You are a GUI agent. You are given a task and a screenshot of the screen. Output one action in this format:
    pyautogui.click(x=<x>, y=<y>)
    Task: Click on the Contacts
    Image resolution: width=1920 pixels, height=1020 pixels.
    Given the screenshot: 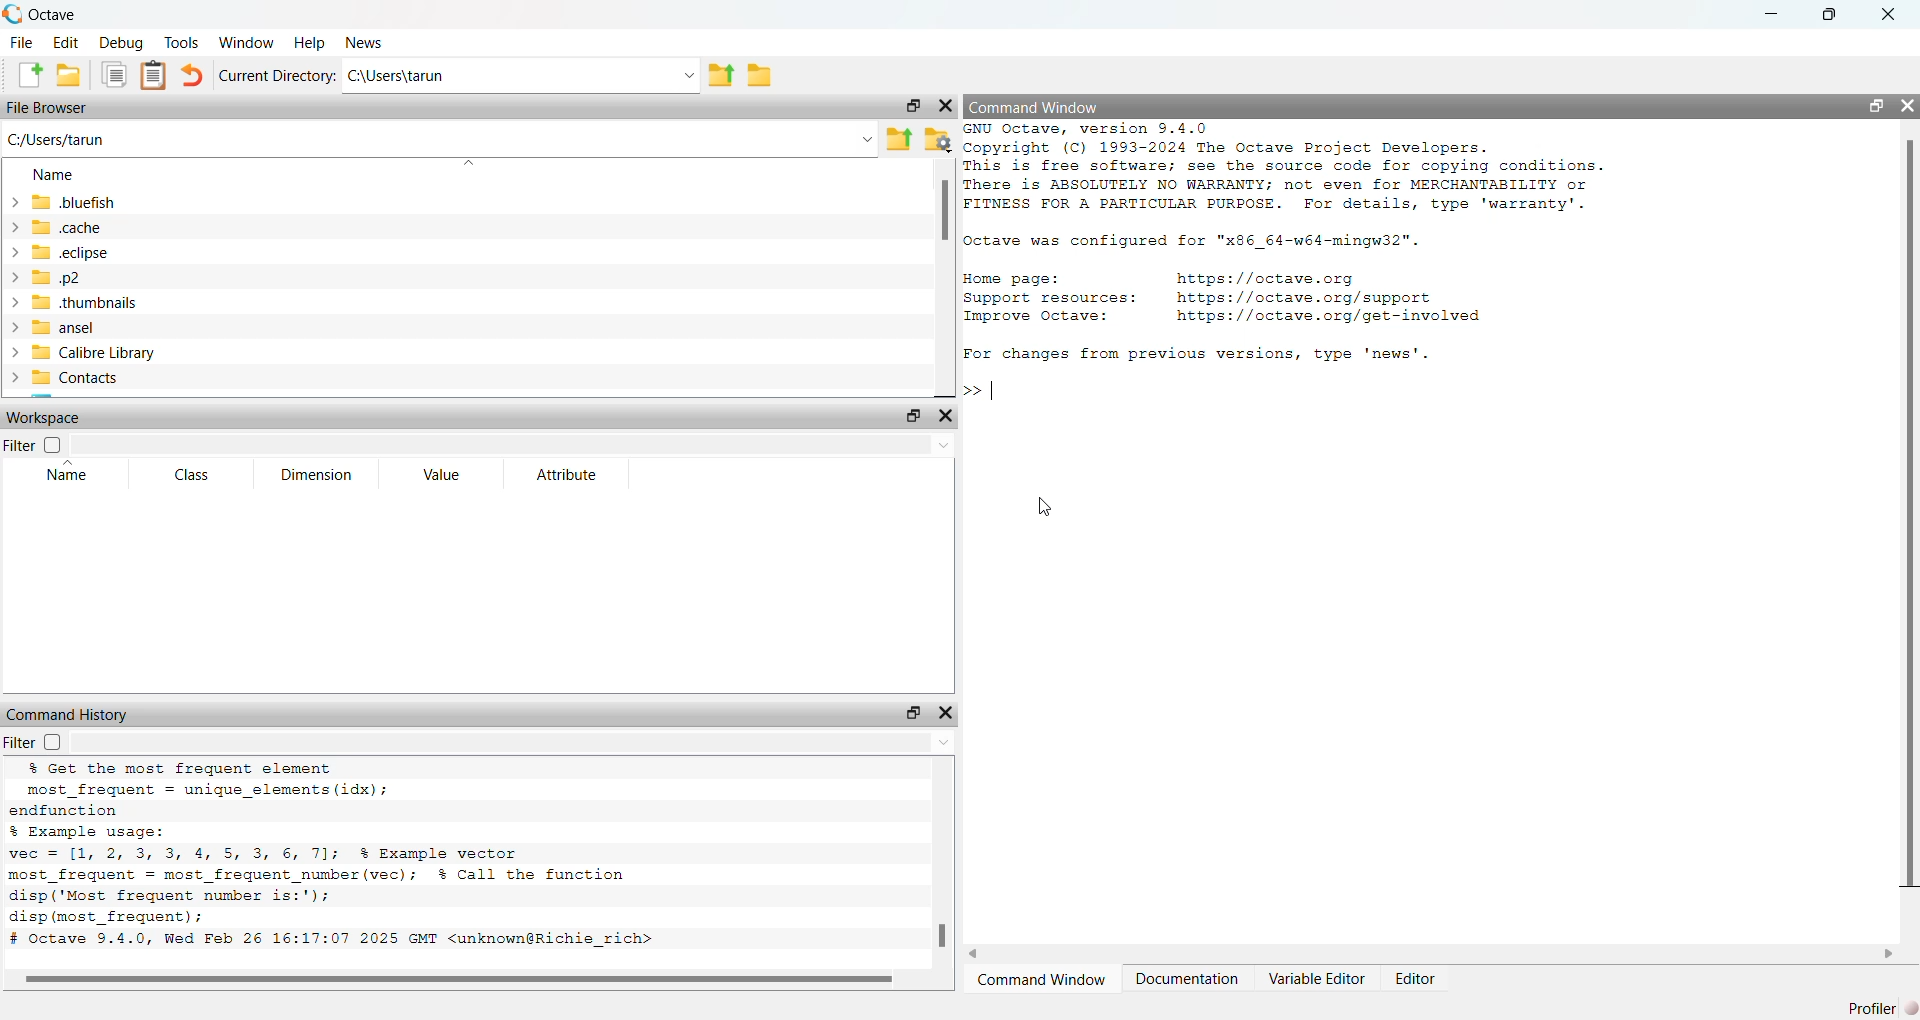 What is the action you would take?
    pyautogui.click(x=79, y=379)
    